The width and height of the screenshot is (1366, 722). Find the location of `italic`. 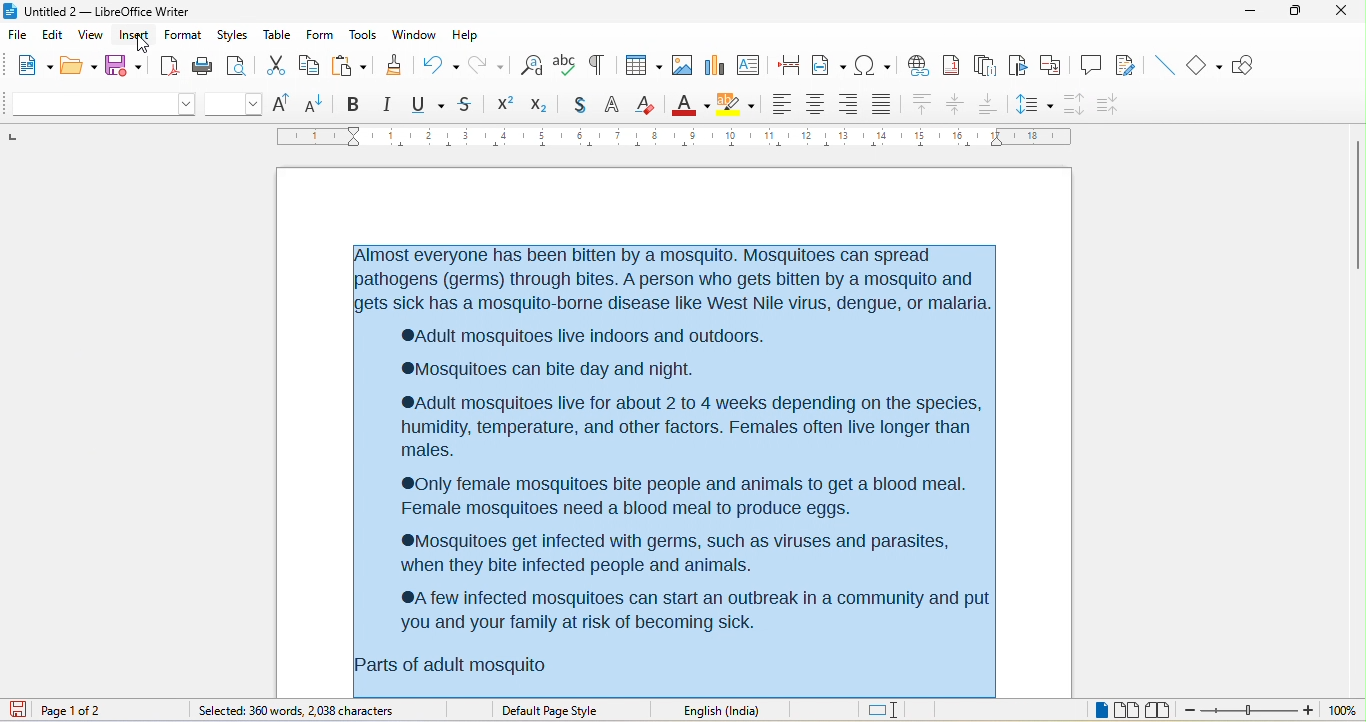

italic is located at coordinates (385, 103).